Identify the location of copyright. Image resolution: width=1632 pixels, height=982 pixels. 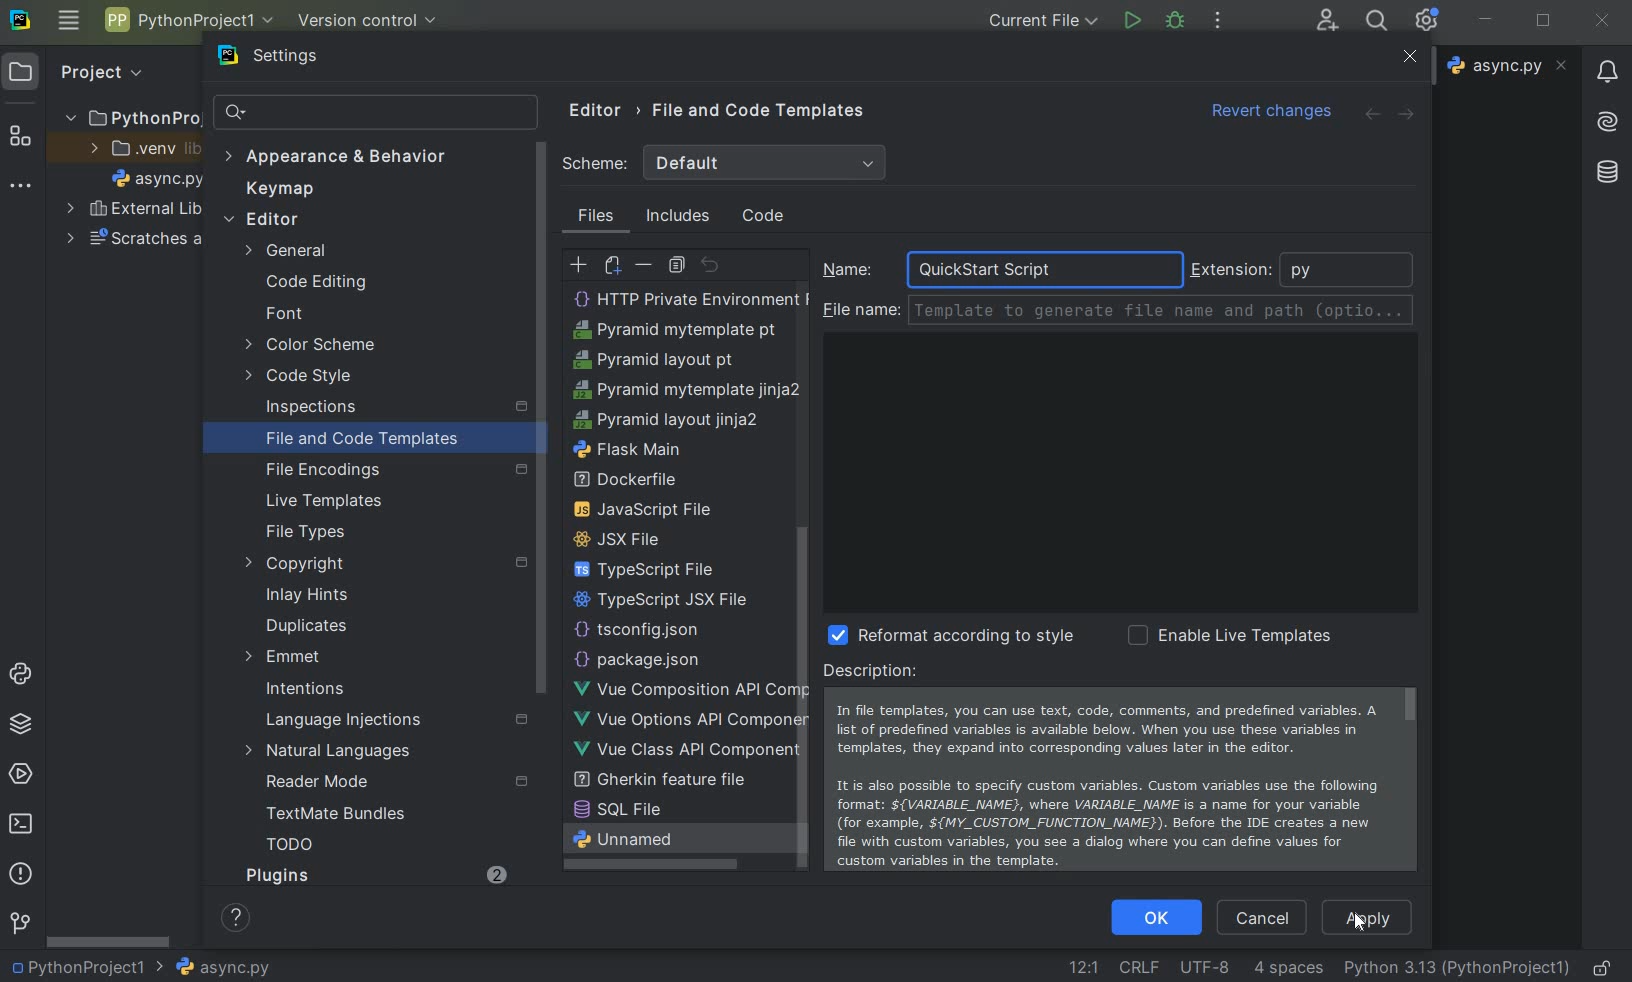
(381, 566).